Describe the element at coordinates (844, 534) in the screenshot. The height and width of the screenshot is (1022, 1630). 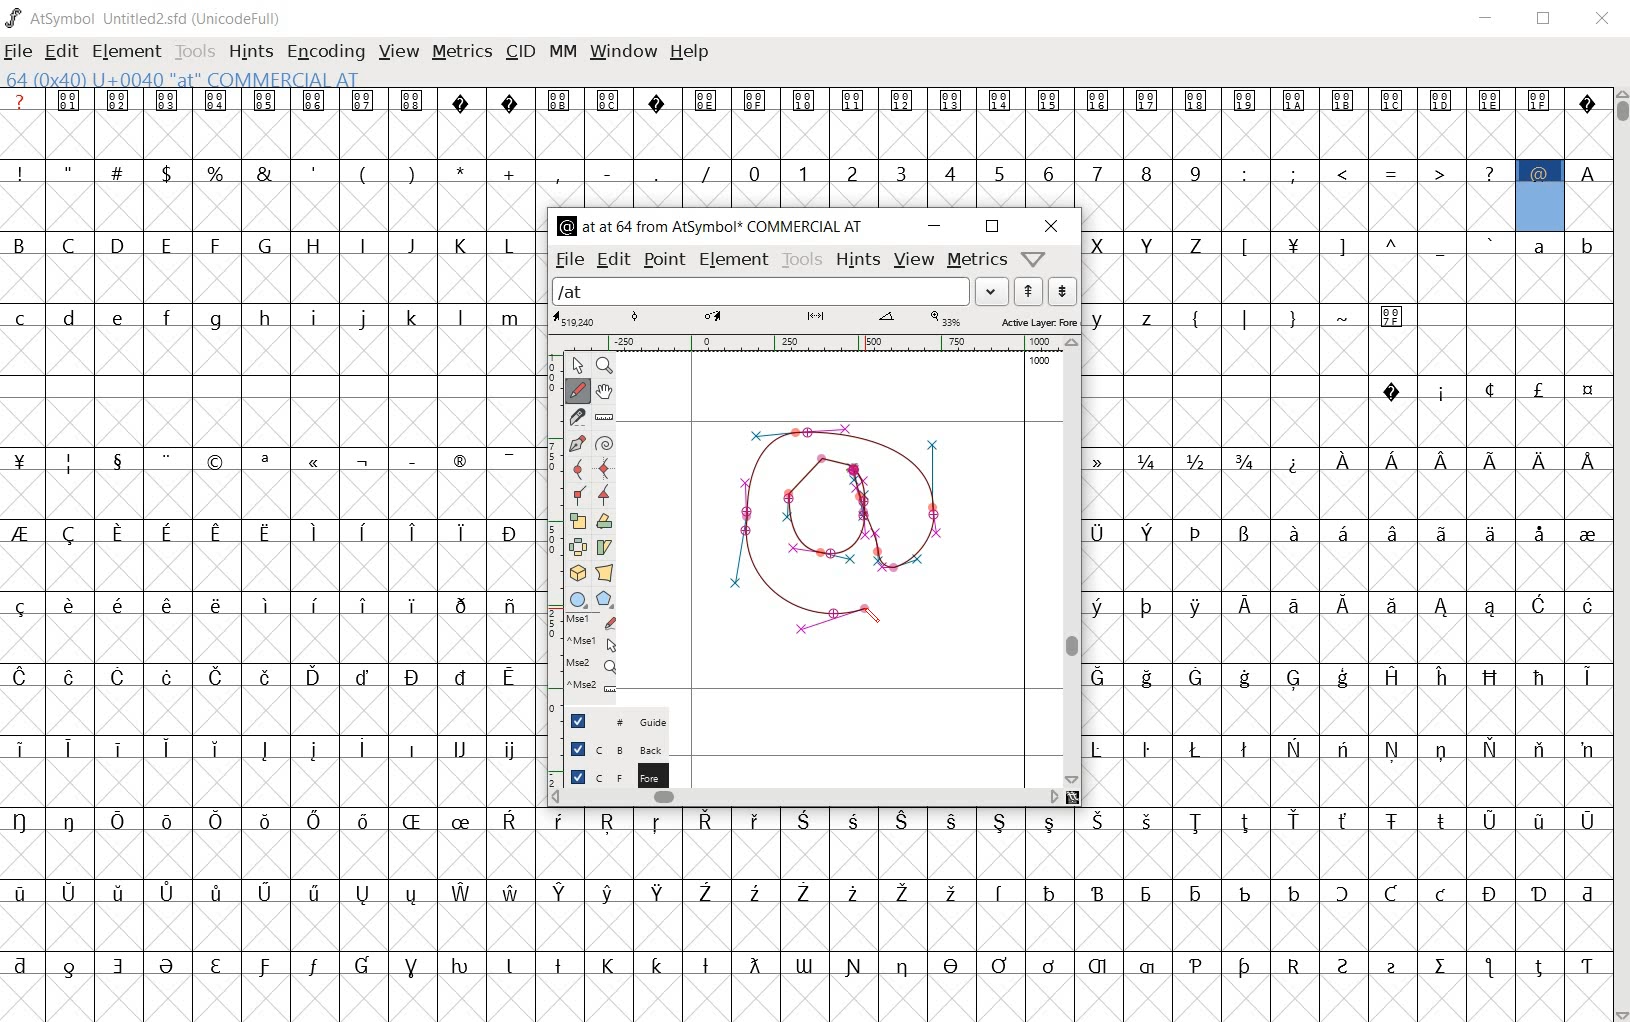
I see `at sign designed` at that location.